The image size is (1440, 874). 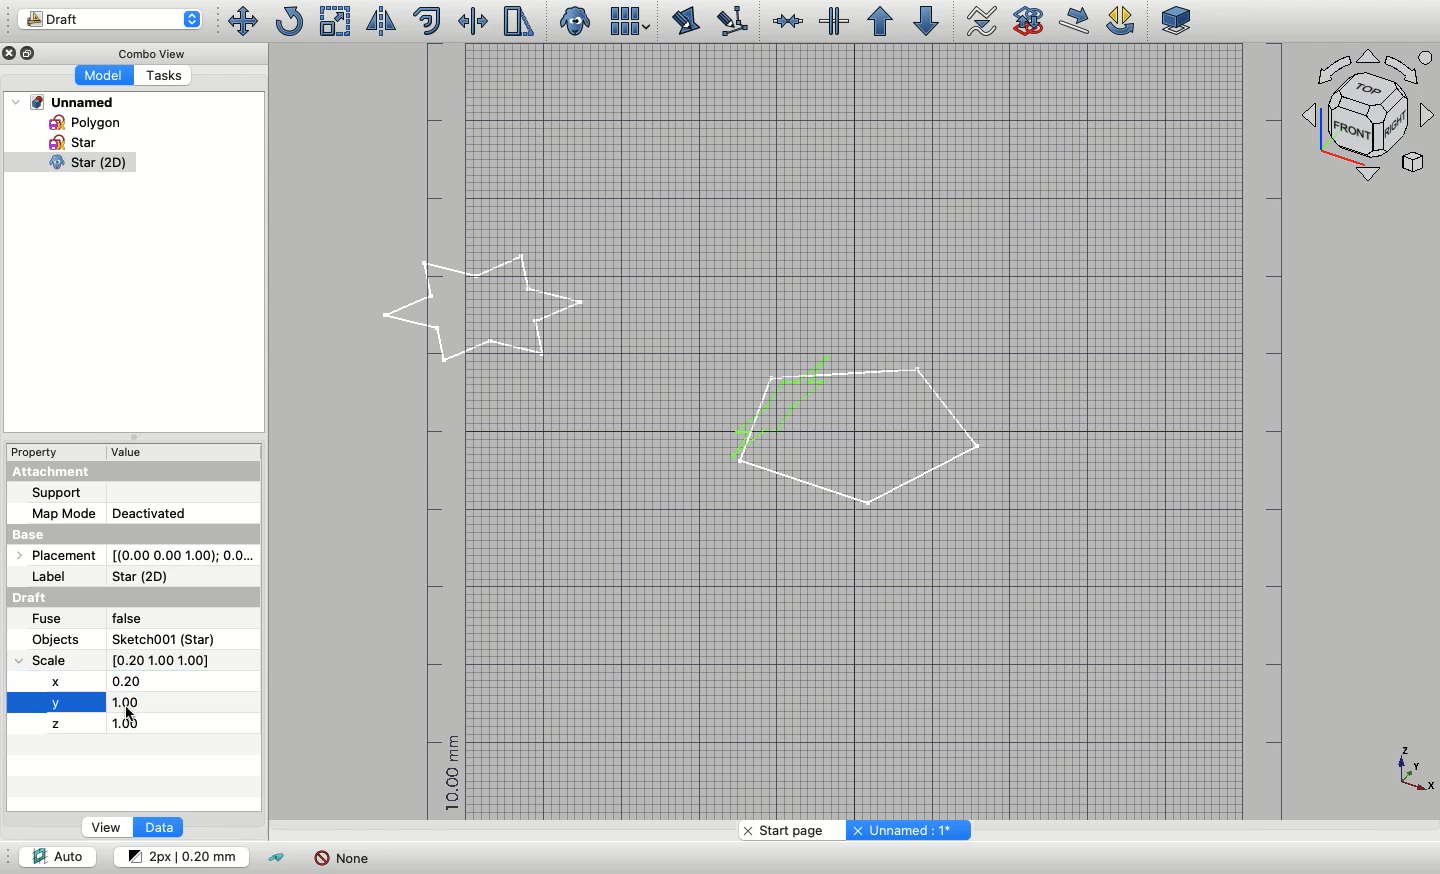 I want to click on Star shape added to polygon, so click(x=851, y=416).